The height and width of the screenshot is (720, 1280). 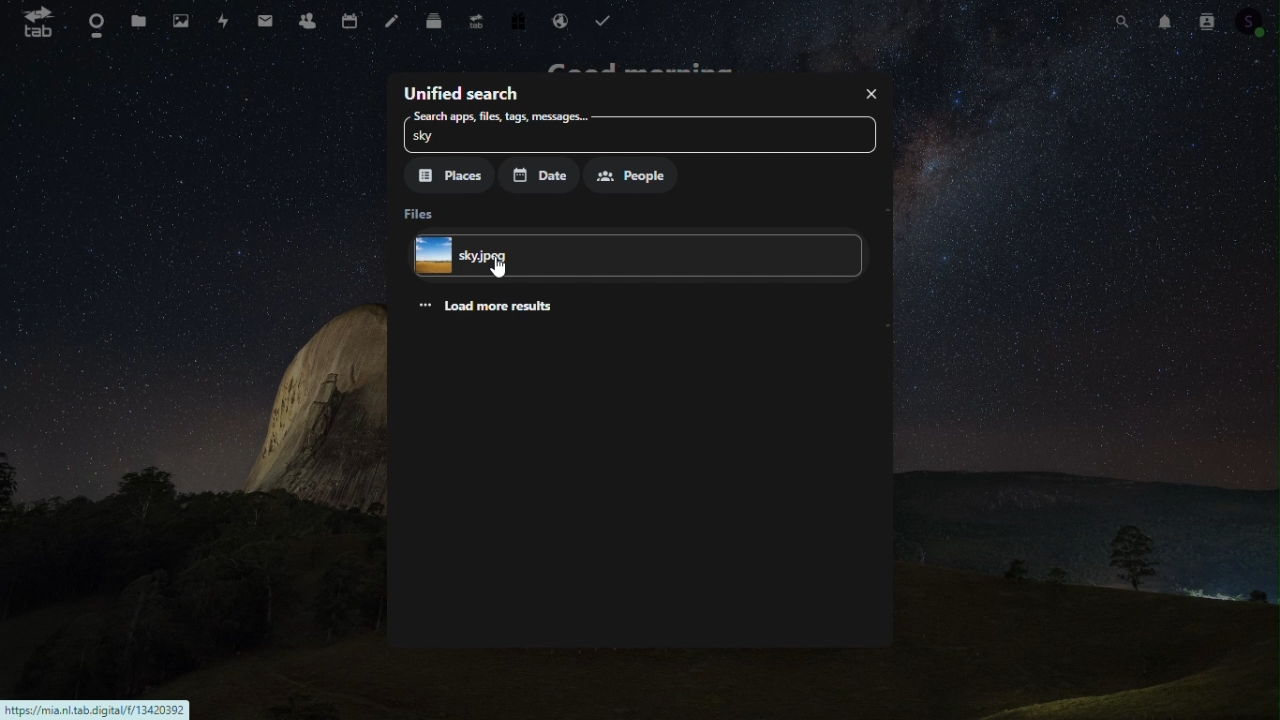 I want to click on tab, so click(x=34, y=22).